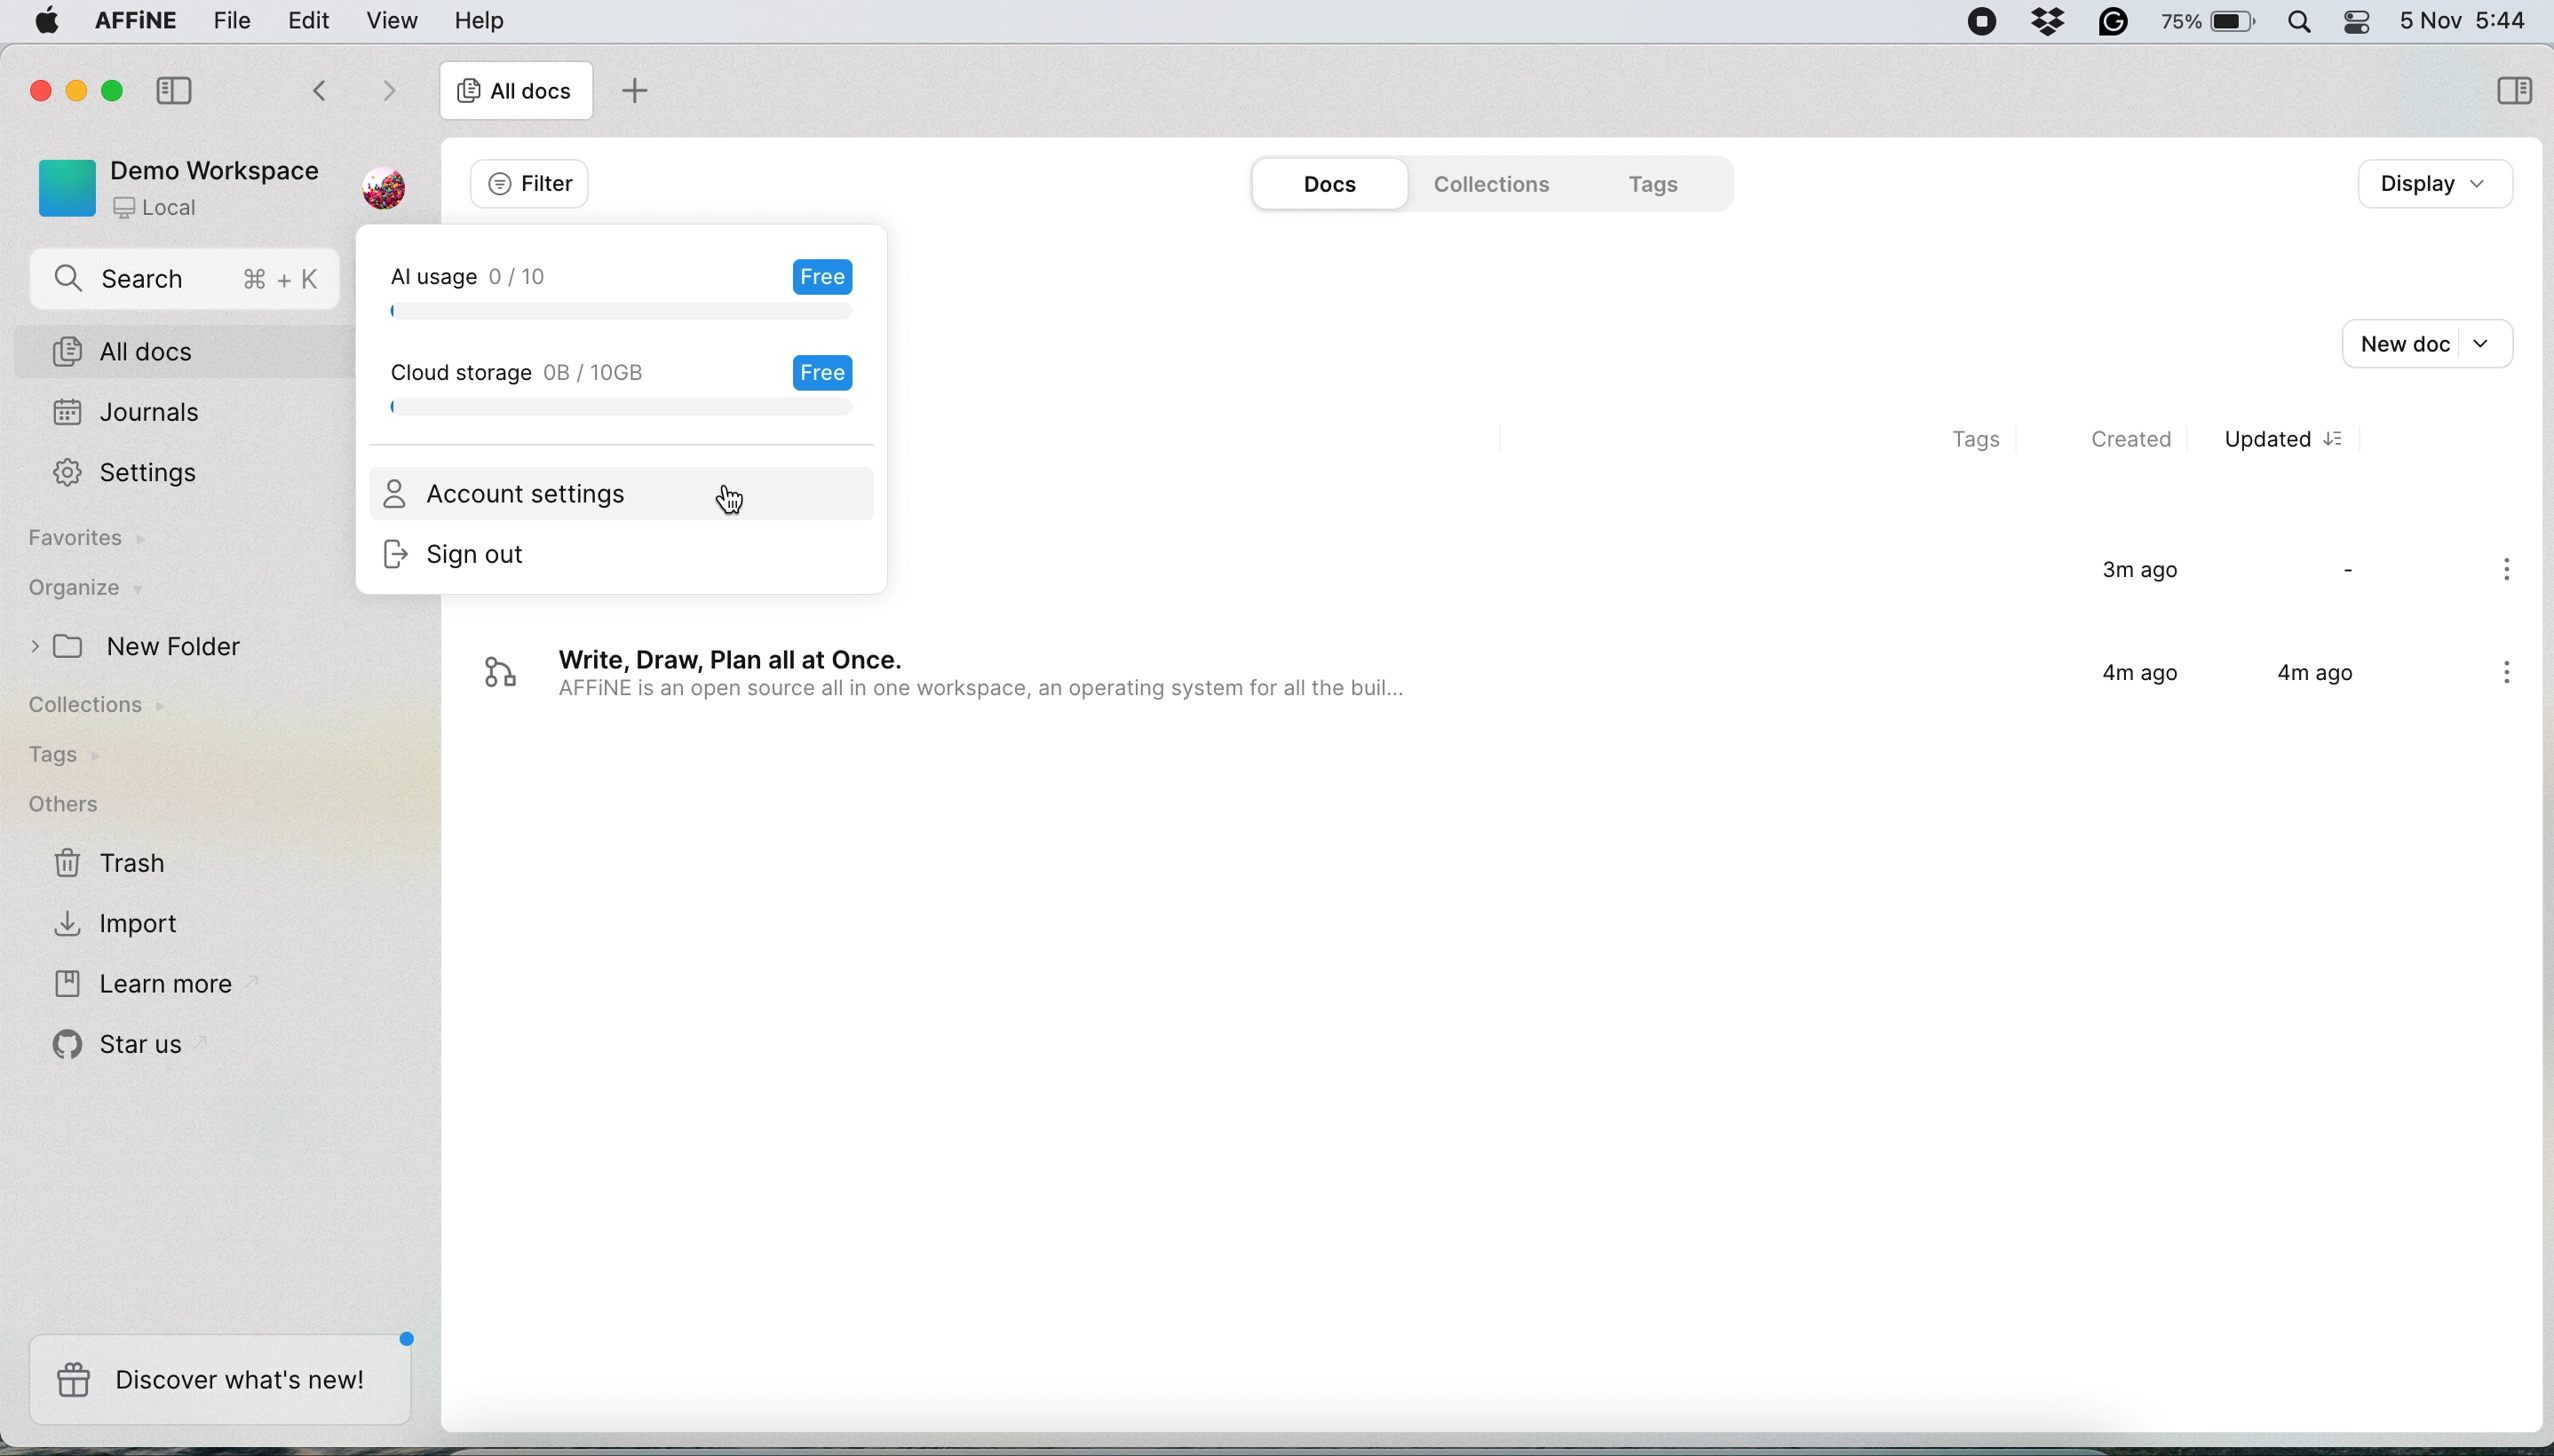 This screenshot has width=2554, height=1456. What do you see at coordinates (2355, 22) in the screenshot?
I see `control center` at bounding box center [2355, 22].